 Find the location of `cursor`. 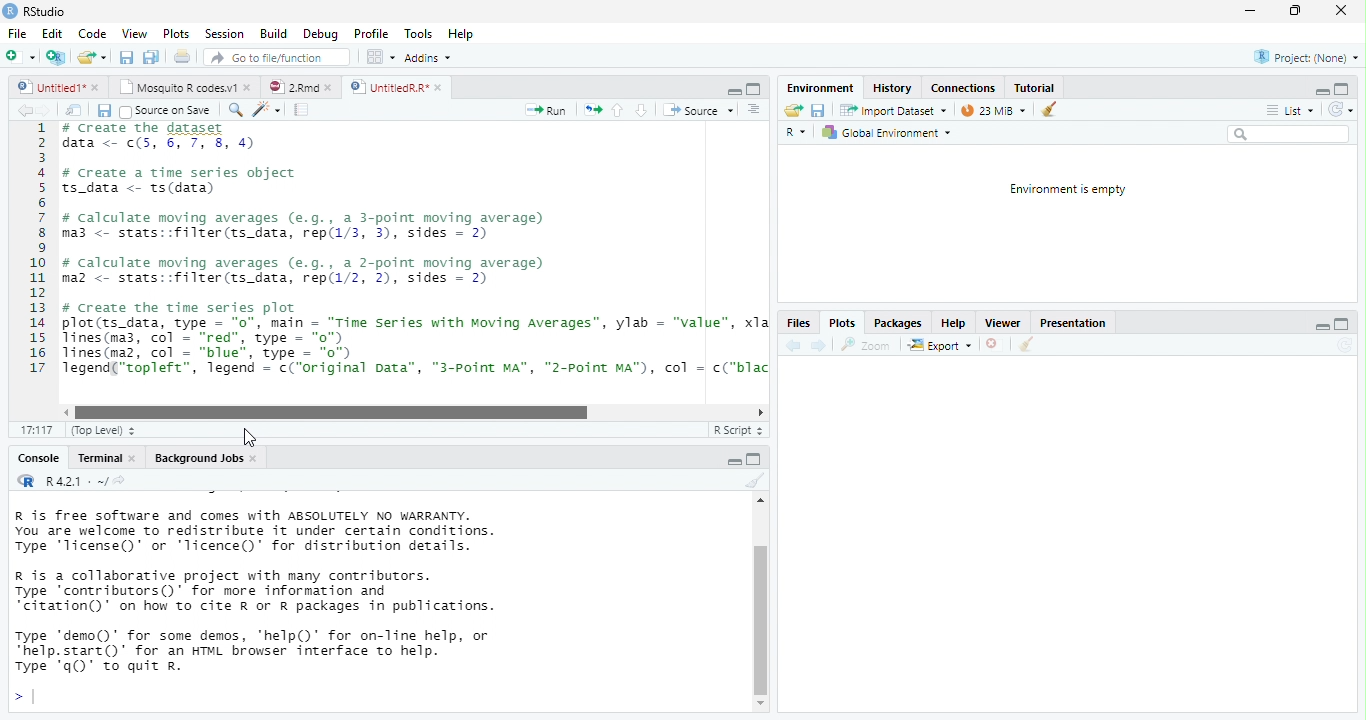

cursor is located at coordinates (245, 438).